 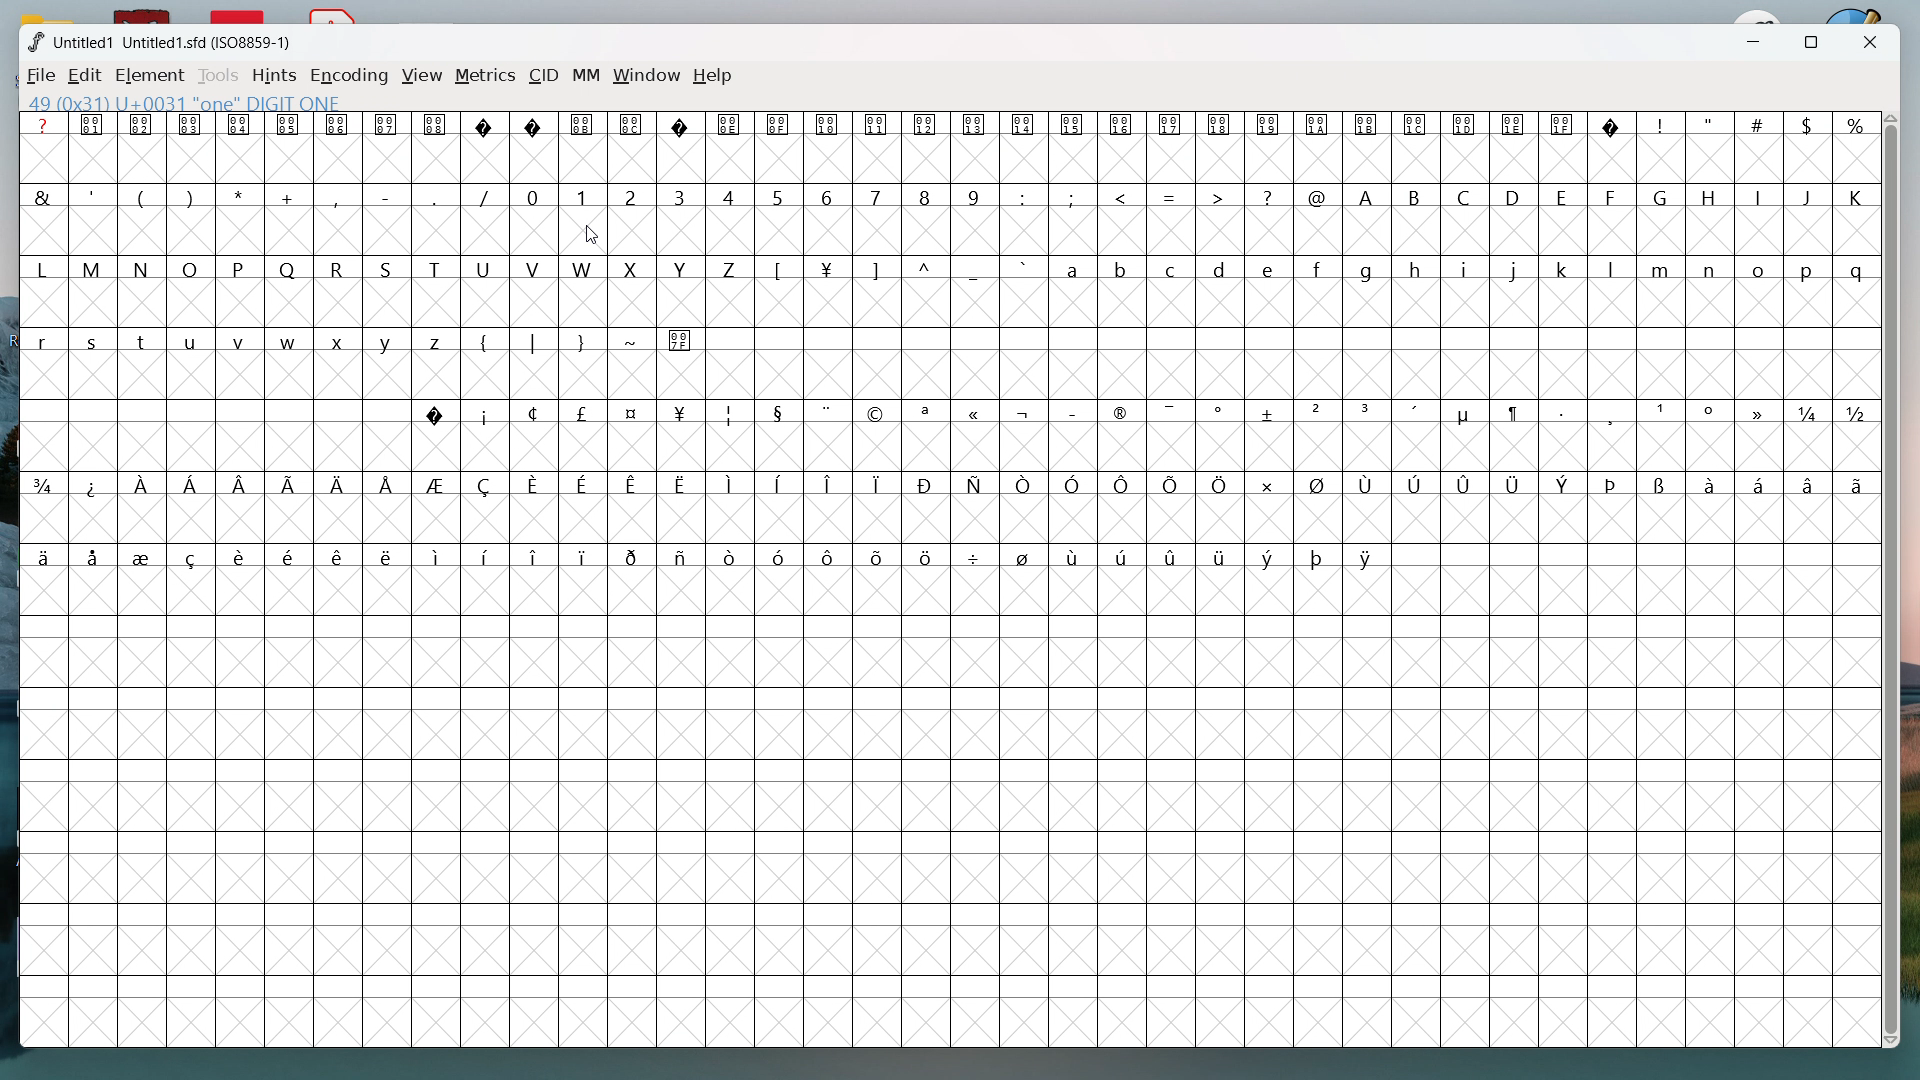 I want to click on symbol, so click(x=1221, y=124).